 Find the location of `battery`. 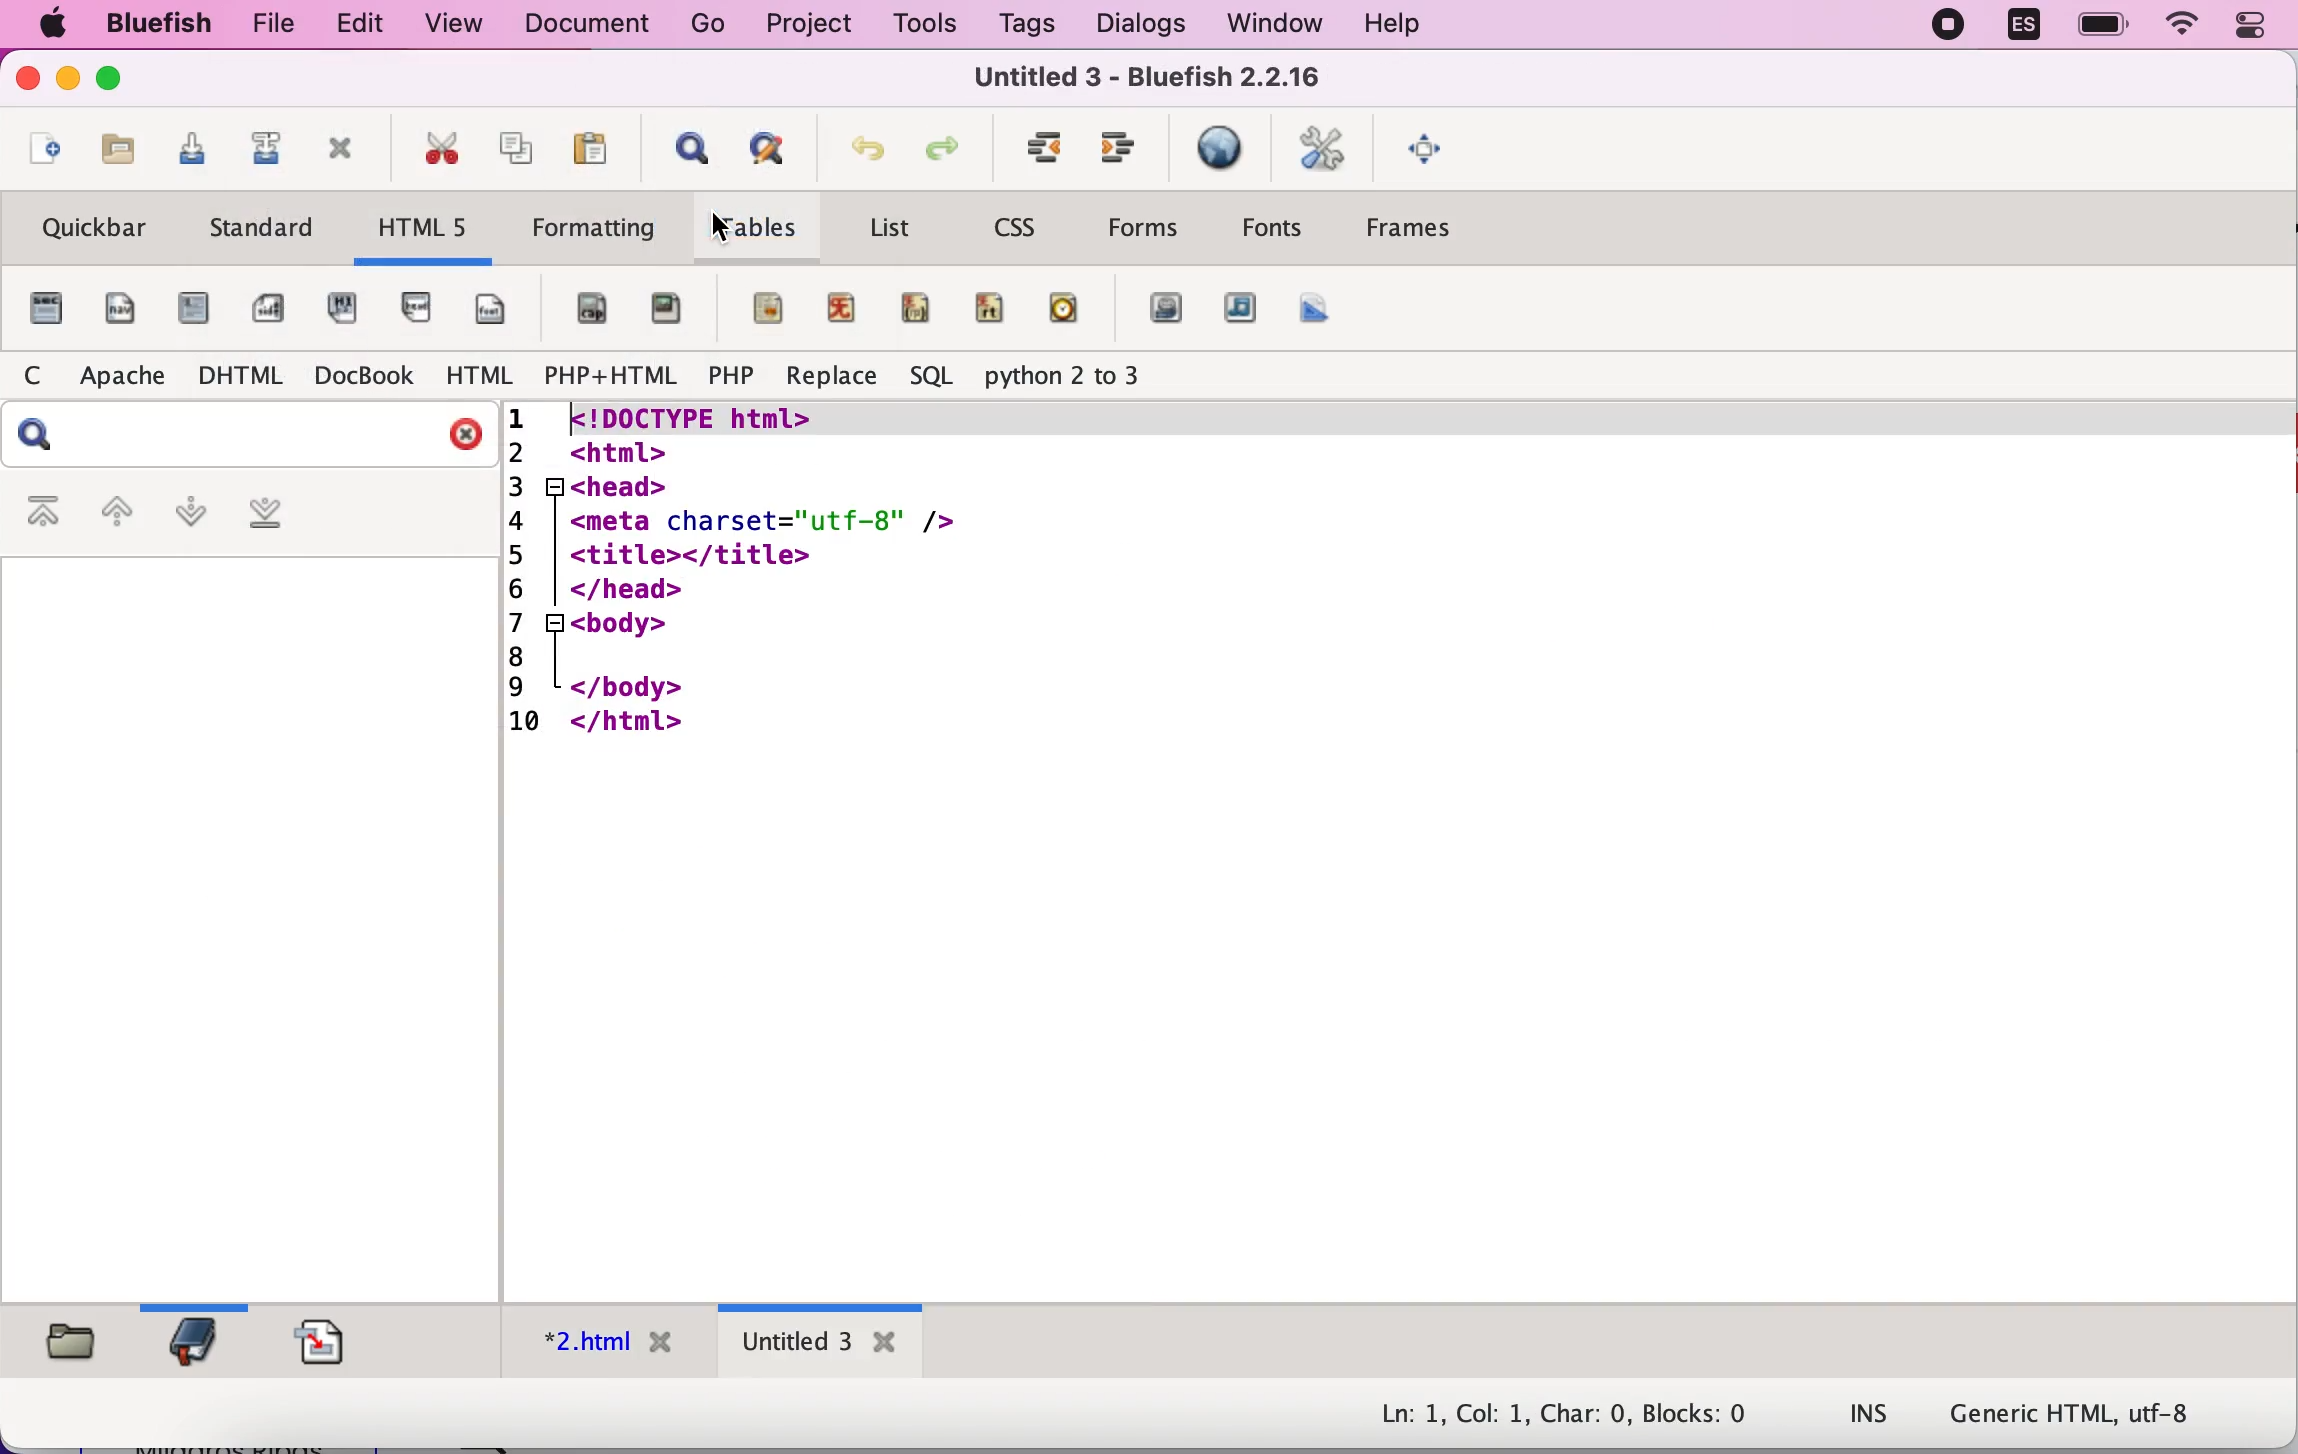

battery is located at coordinates (2101, 25).